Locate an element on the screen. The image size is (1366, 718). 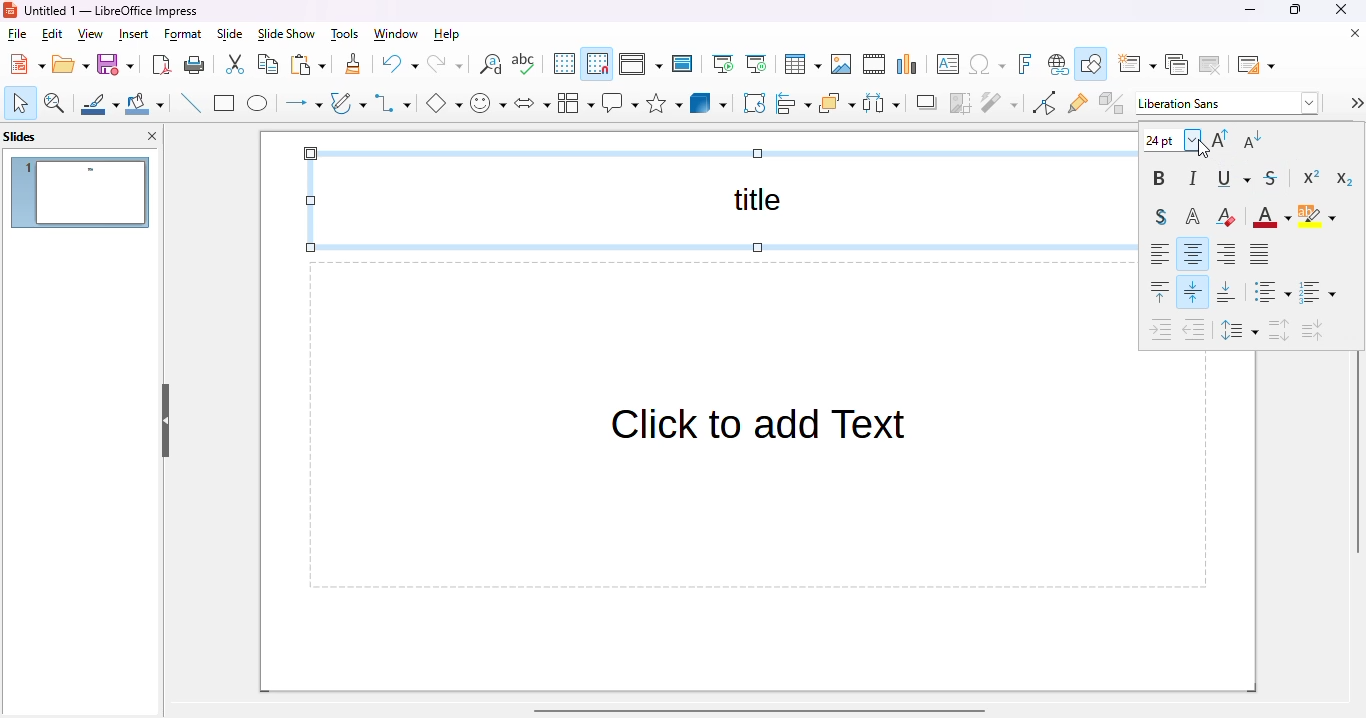
Liberation Sans is located at coordinates (1228, 103).